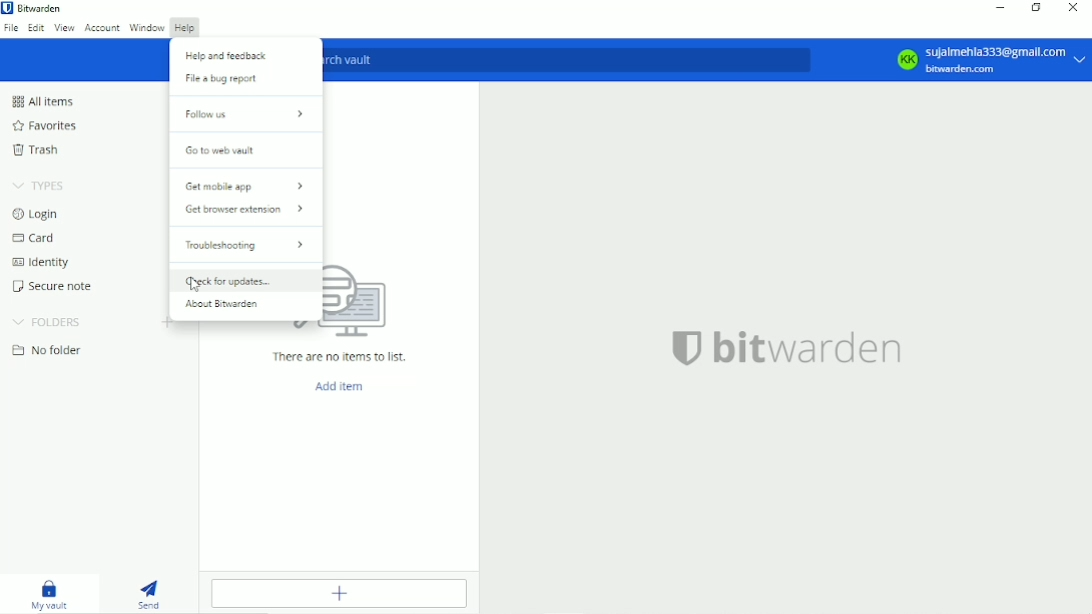 Image resolution: width=1092 pixels, height=614 pixels. Describe the element at coordinates (812, 349) in the screenshot. I see `bitwarden` at that location.